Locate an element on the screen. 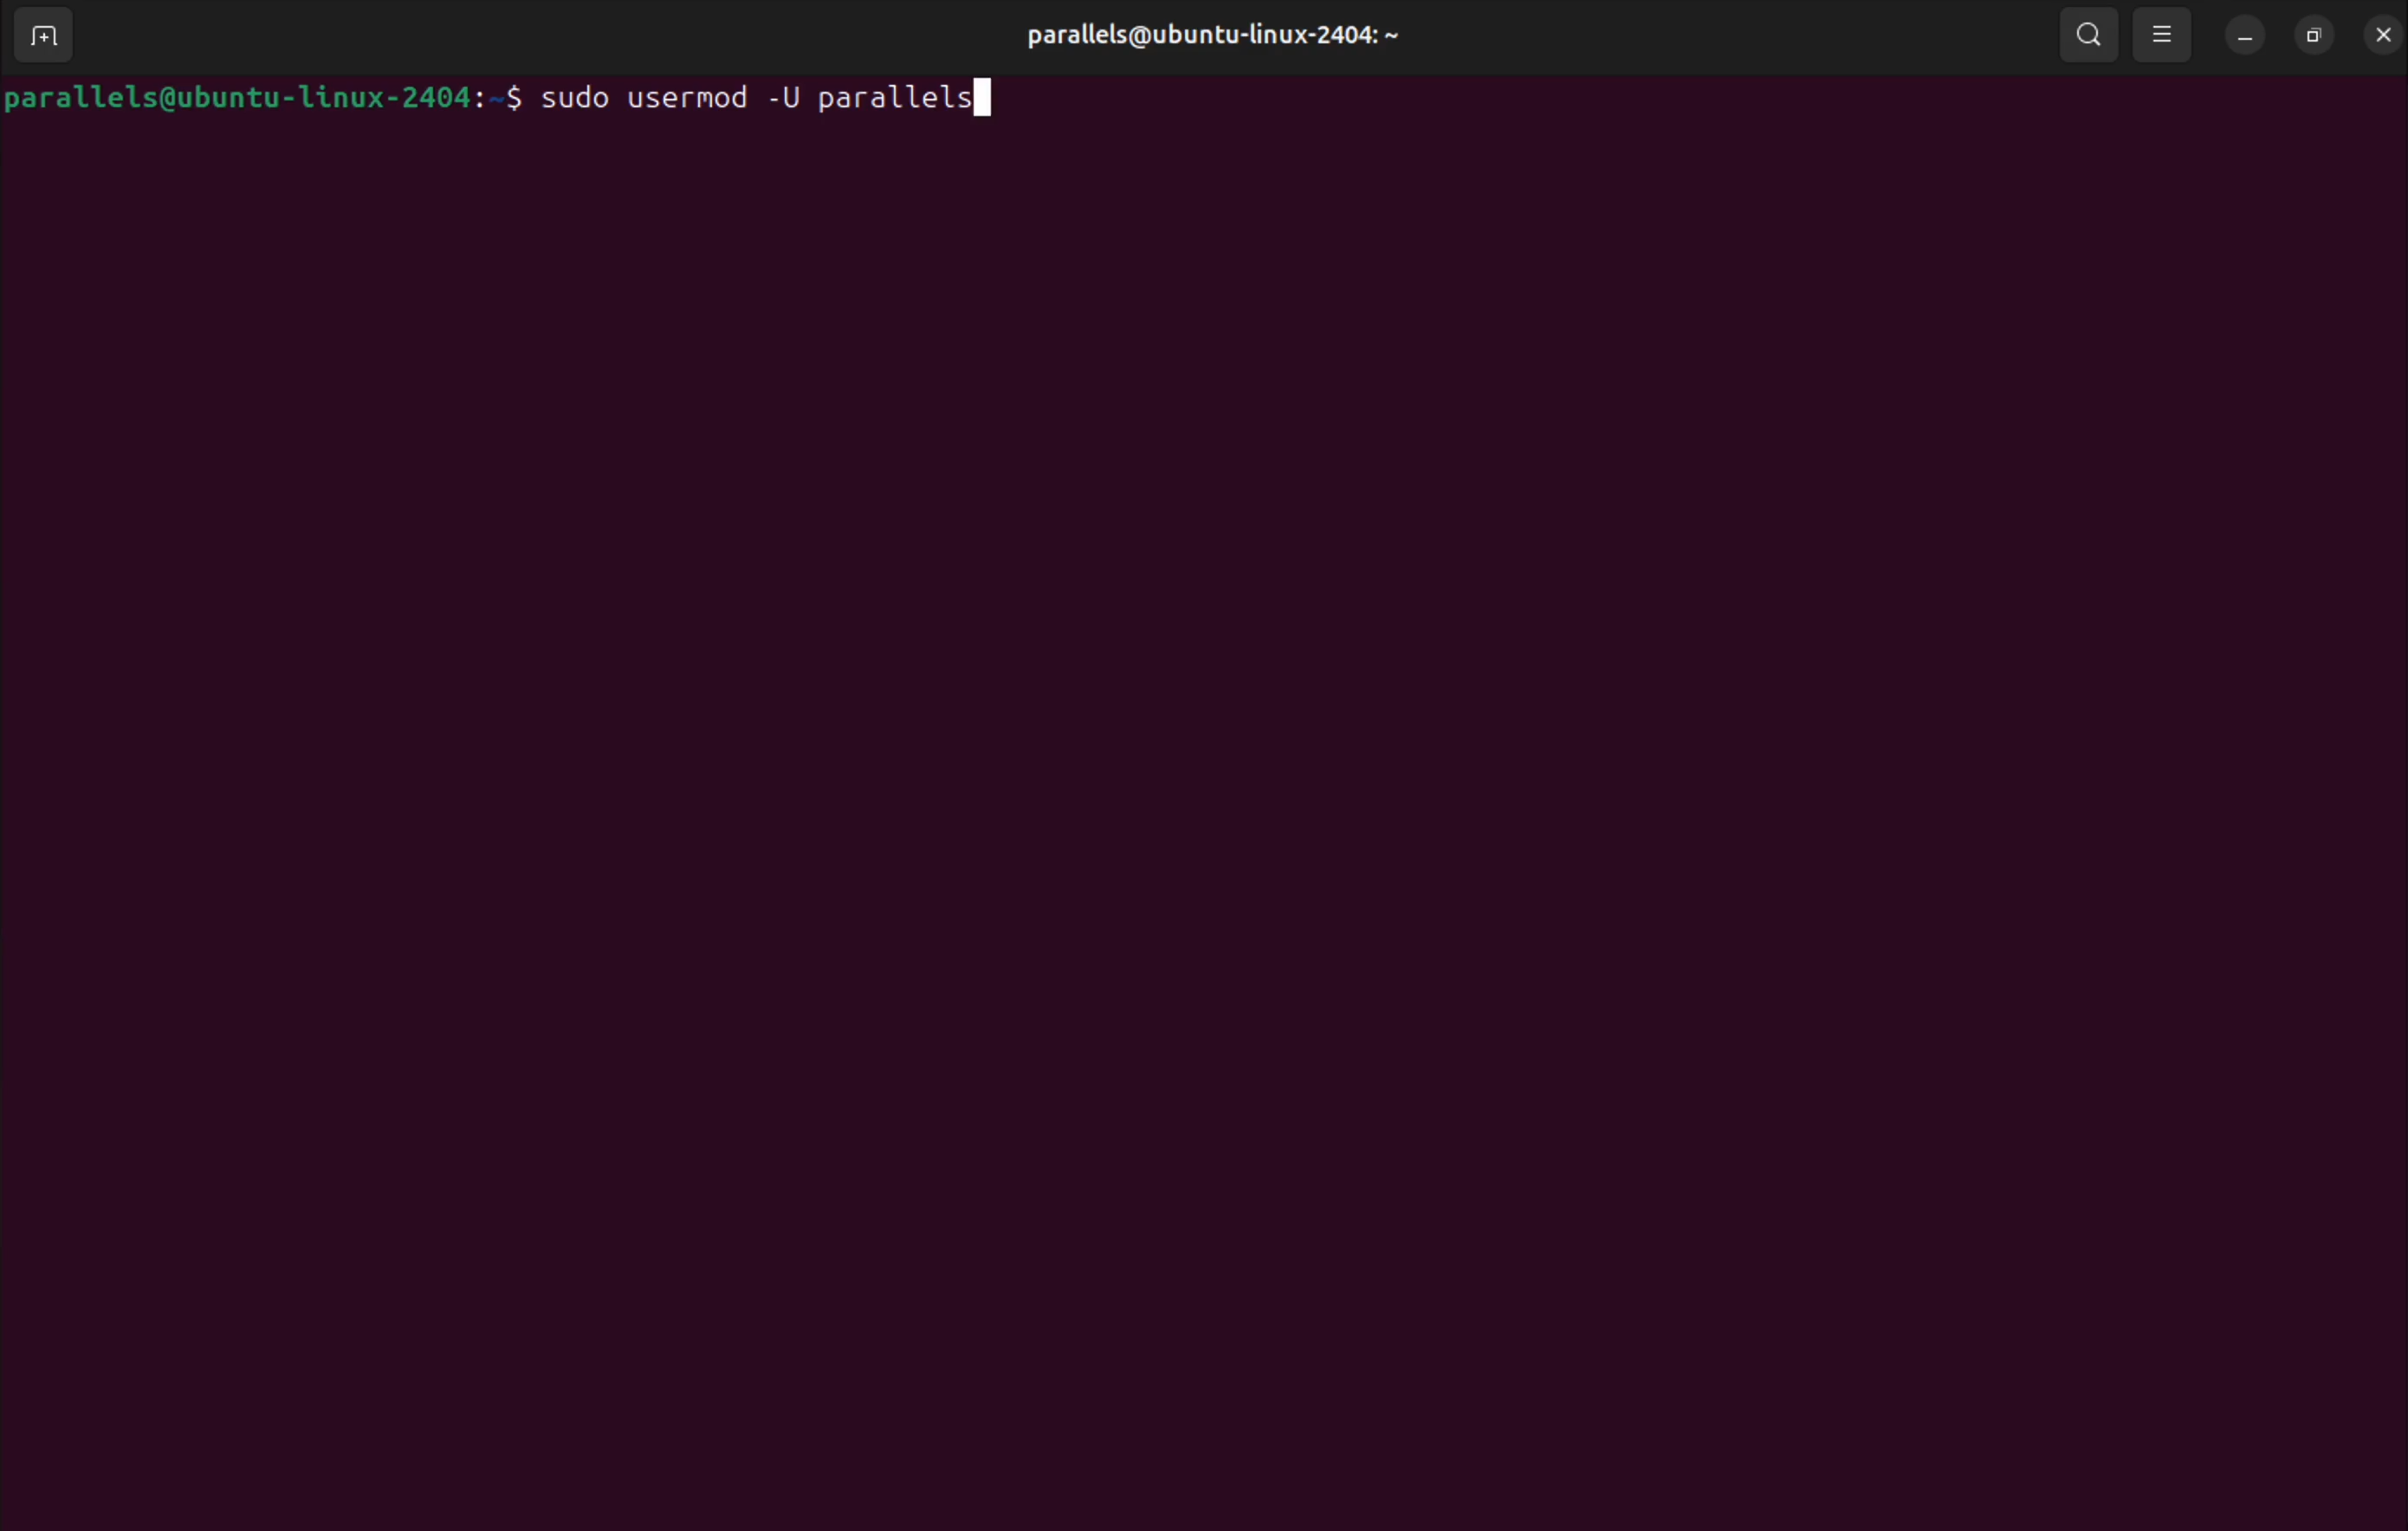  minimize is located at coordinates (2247, 36).